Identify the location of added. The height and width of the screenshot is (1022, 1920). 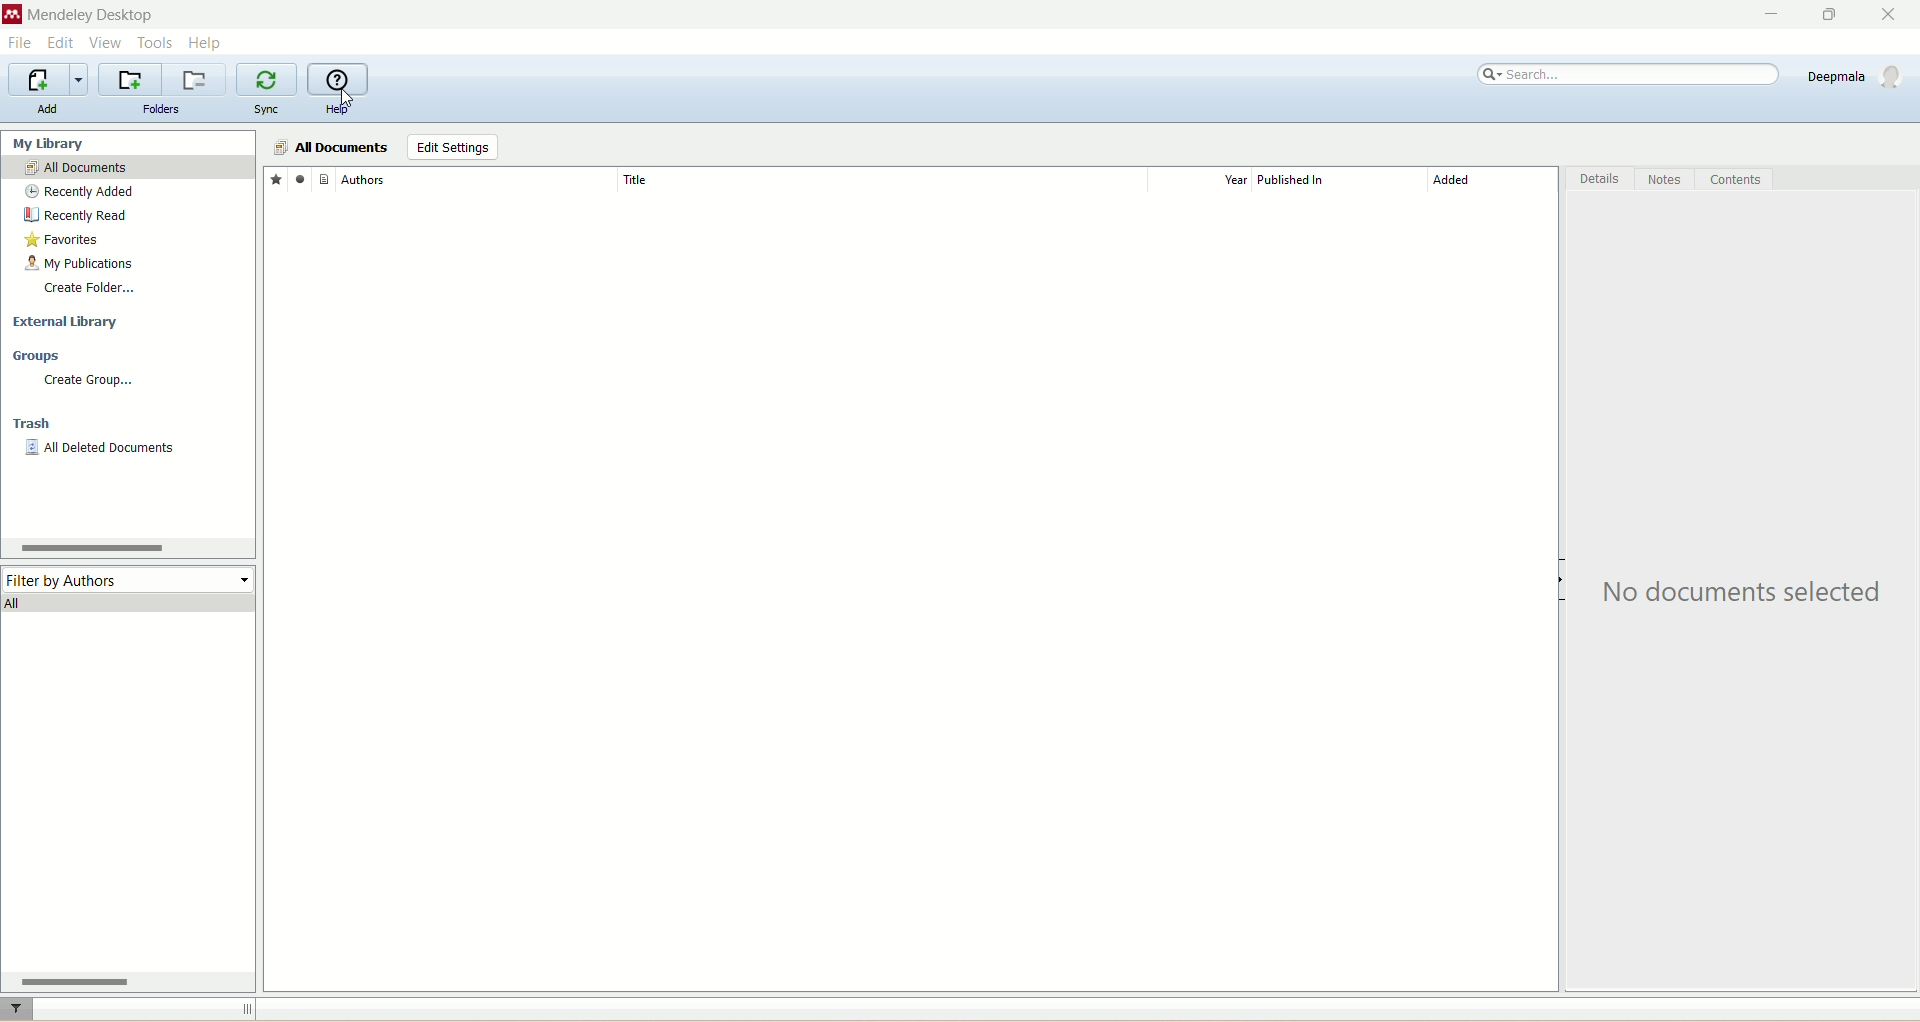
(1489, 180).